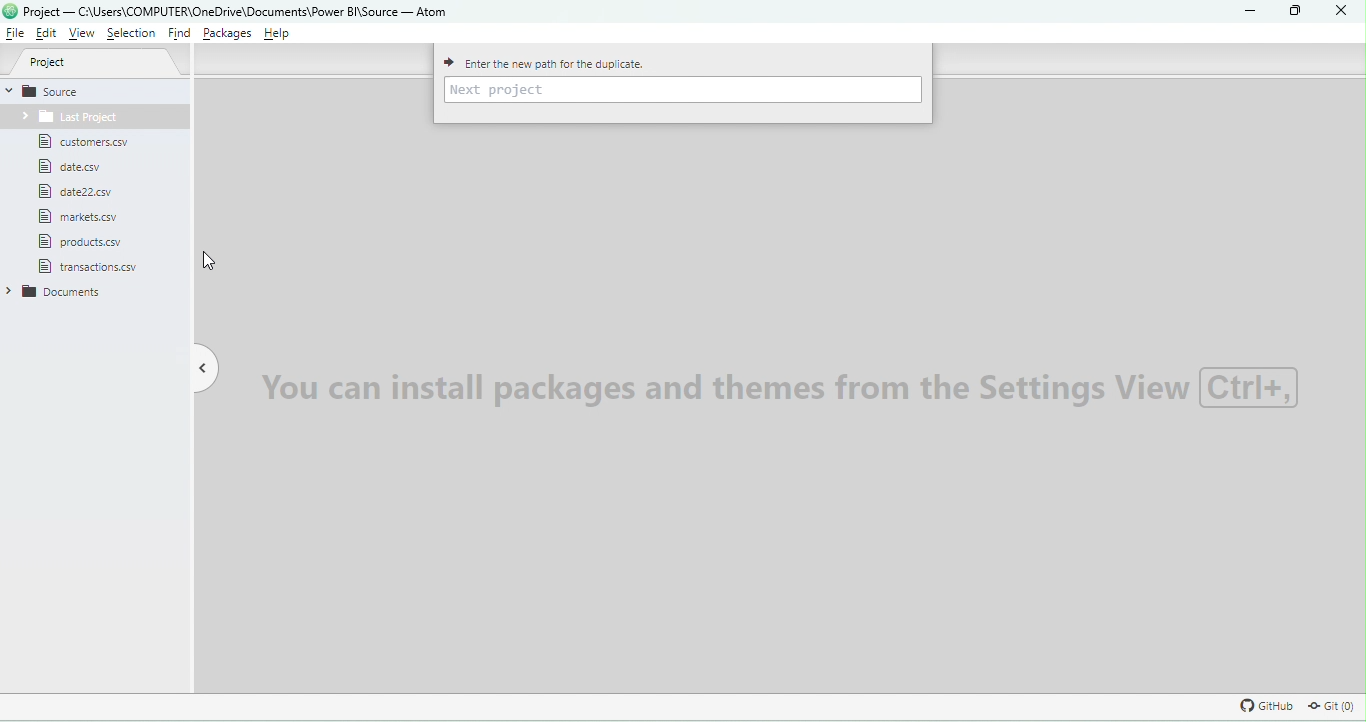 This screenshot has height=722, width=1366. I want to click on Watermark, so click(792, 387).